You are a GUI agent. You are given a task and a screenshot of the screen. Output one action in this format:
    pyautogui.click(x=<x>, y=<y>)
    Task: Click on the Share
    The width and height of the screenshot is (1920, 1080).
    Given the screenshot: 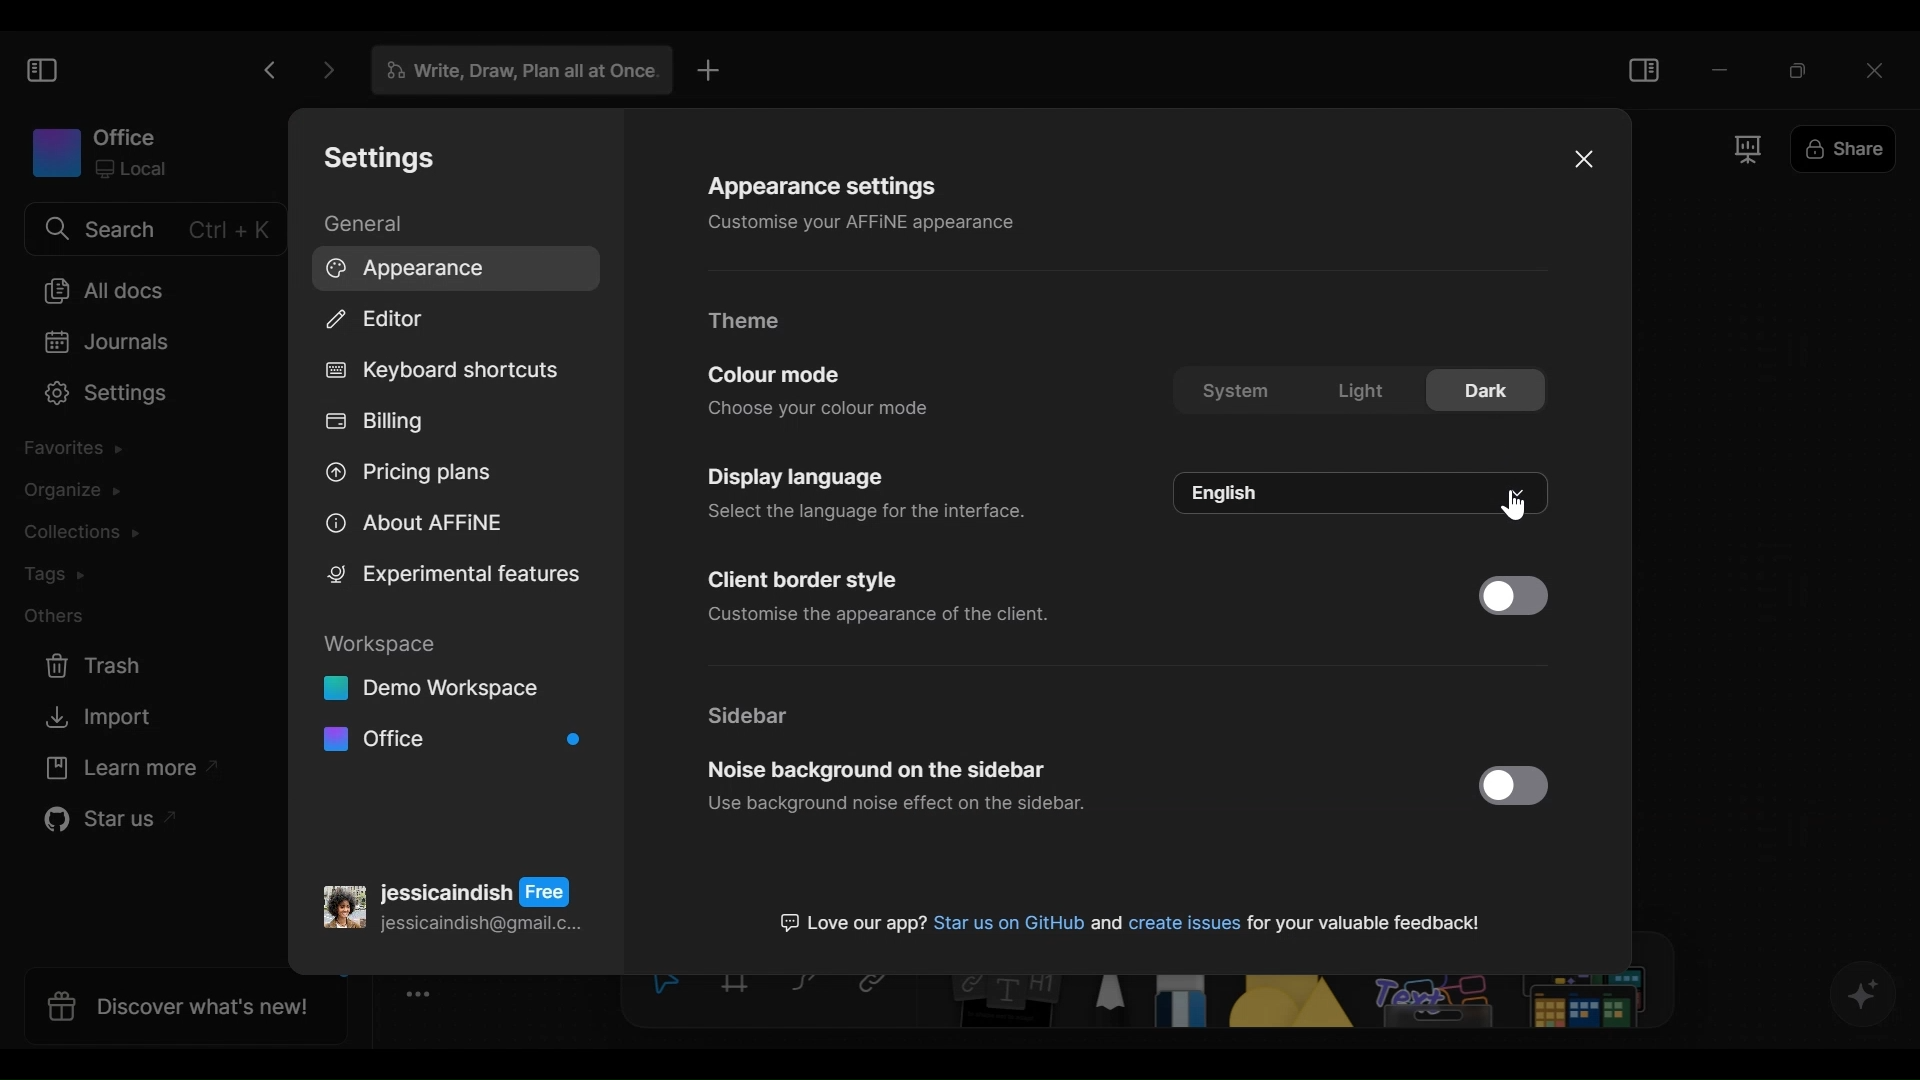 What is the action you would take?
    pyautogui.click(x=1841, y=151)
    